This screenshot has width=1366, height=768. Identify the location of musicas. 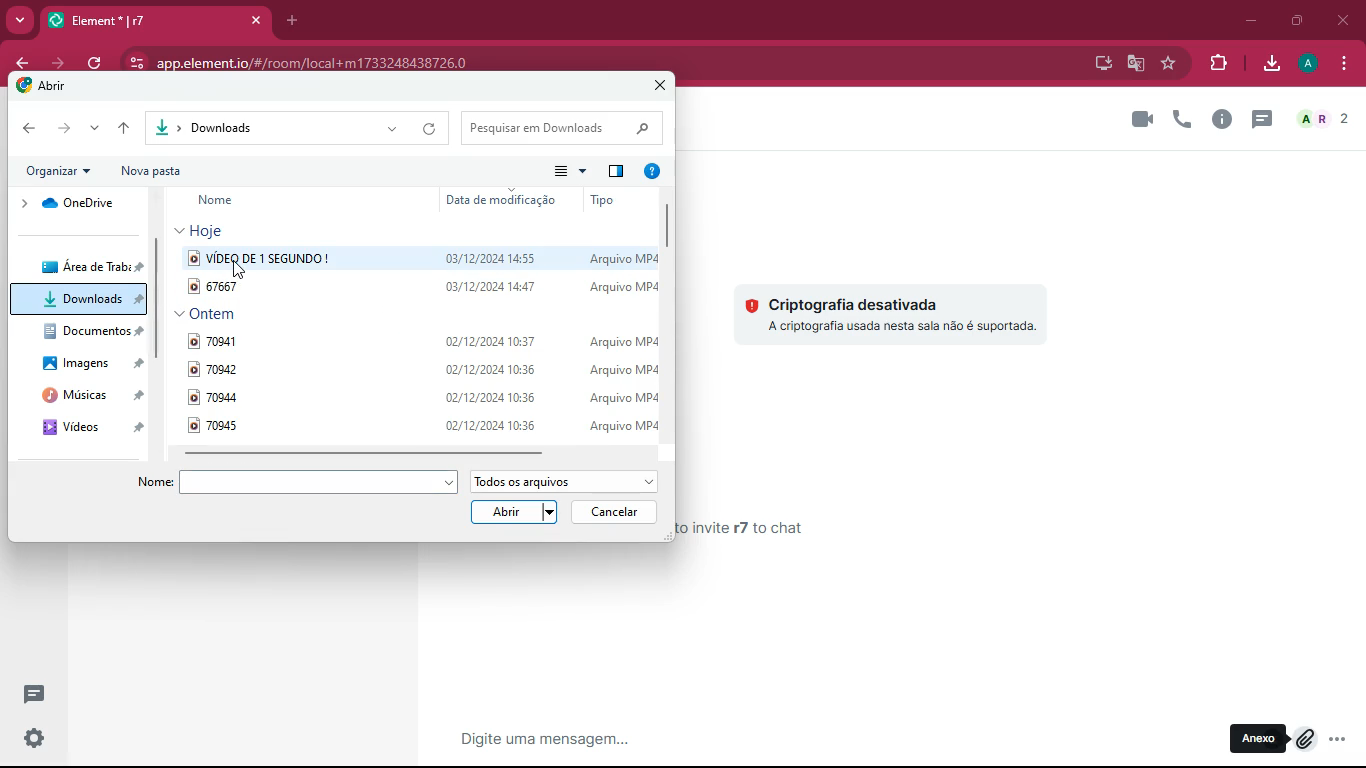
(92, 396).